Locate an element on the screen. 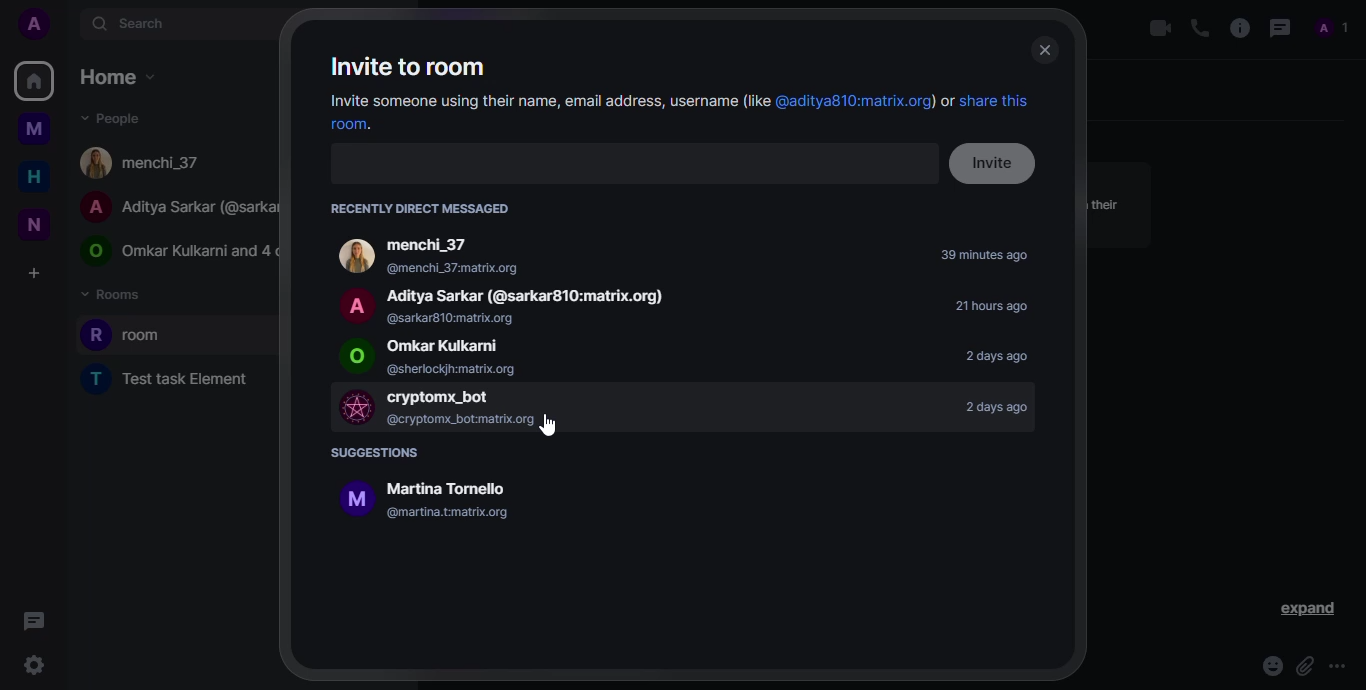 The image size is (1366, 690). more is located at coordinates (1342, 660).